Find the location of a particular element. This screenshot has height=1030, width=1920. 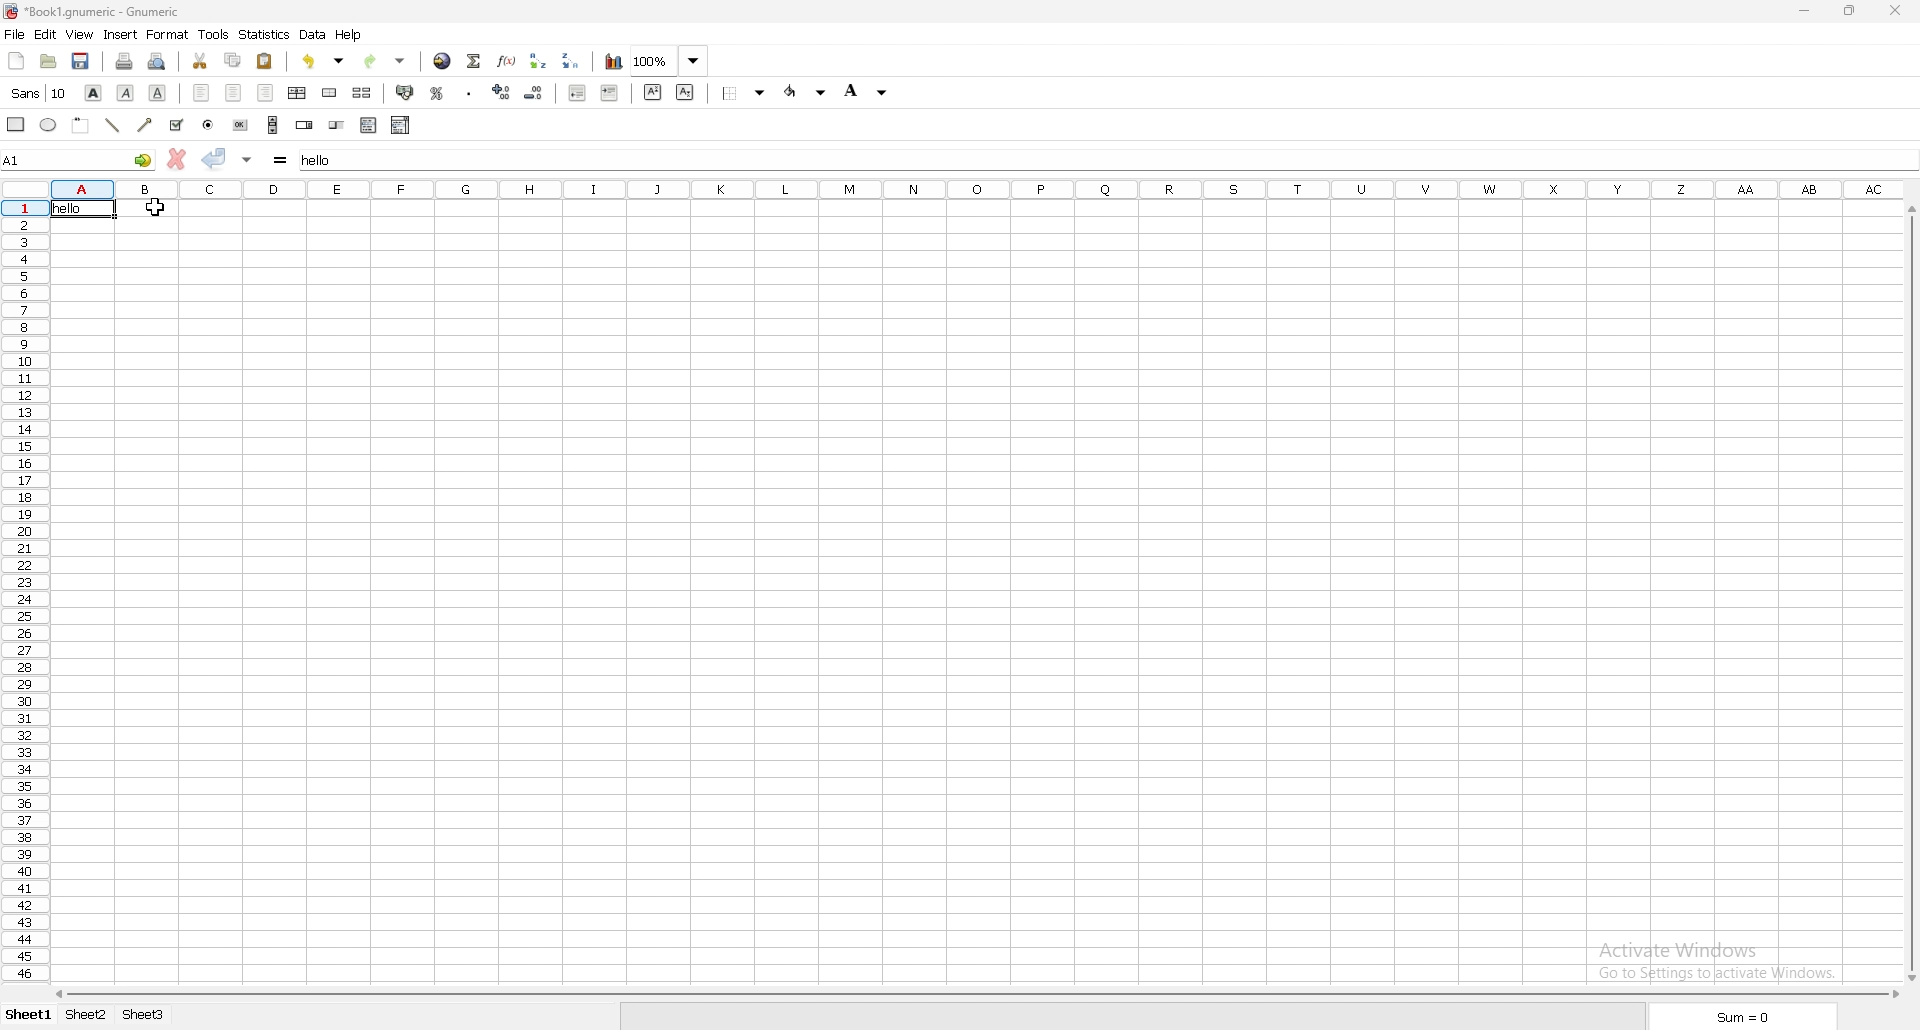

checkbox is located at coordinates (175, 125).